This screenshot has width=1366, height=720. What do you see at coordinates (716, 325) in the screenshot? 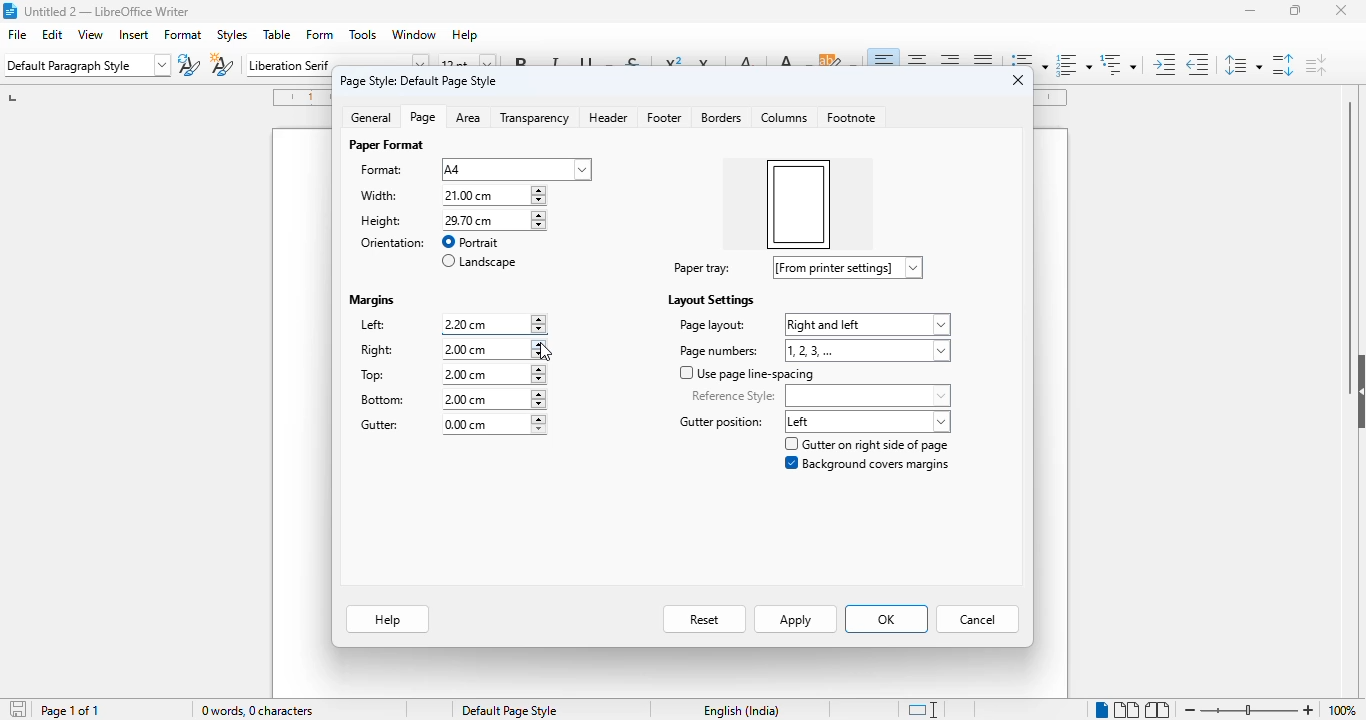
I see `page layout` at bounding box center [716, 325].